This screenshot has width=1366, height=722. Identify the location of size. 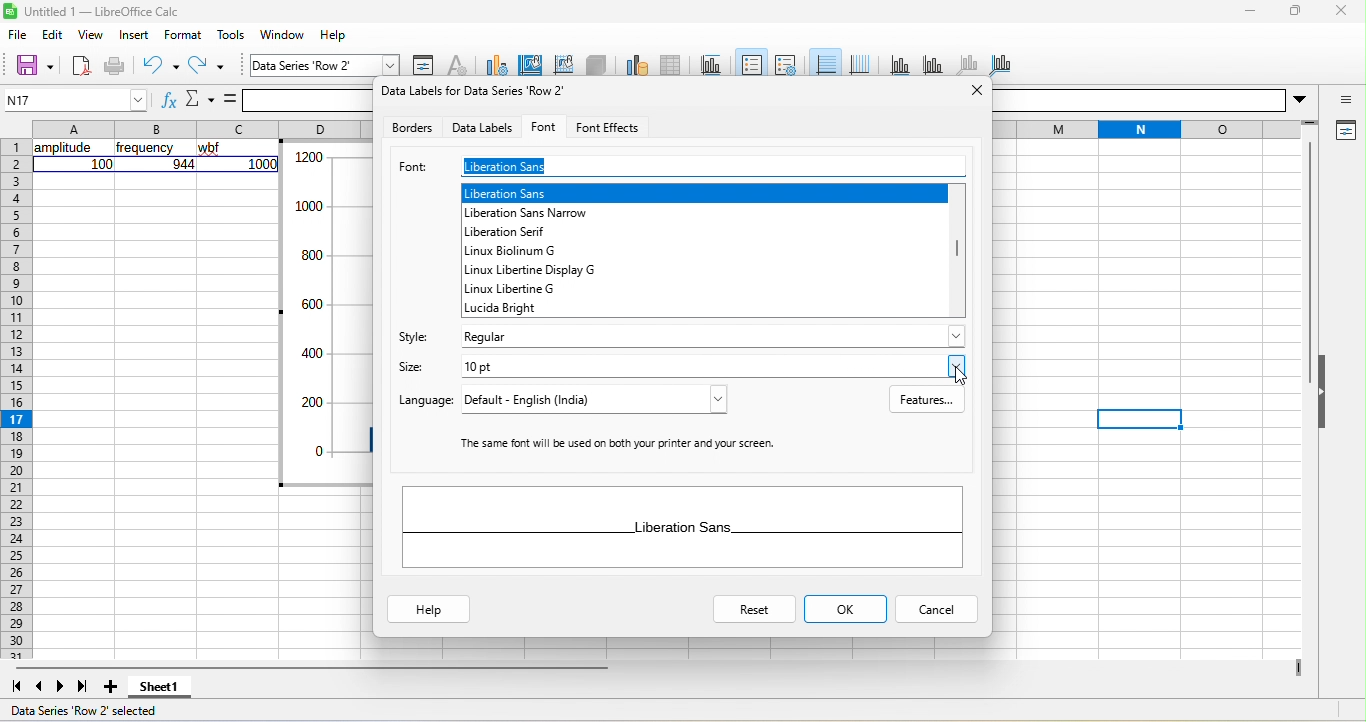
(406, 367).